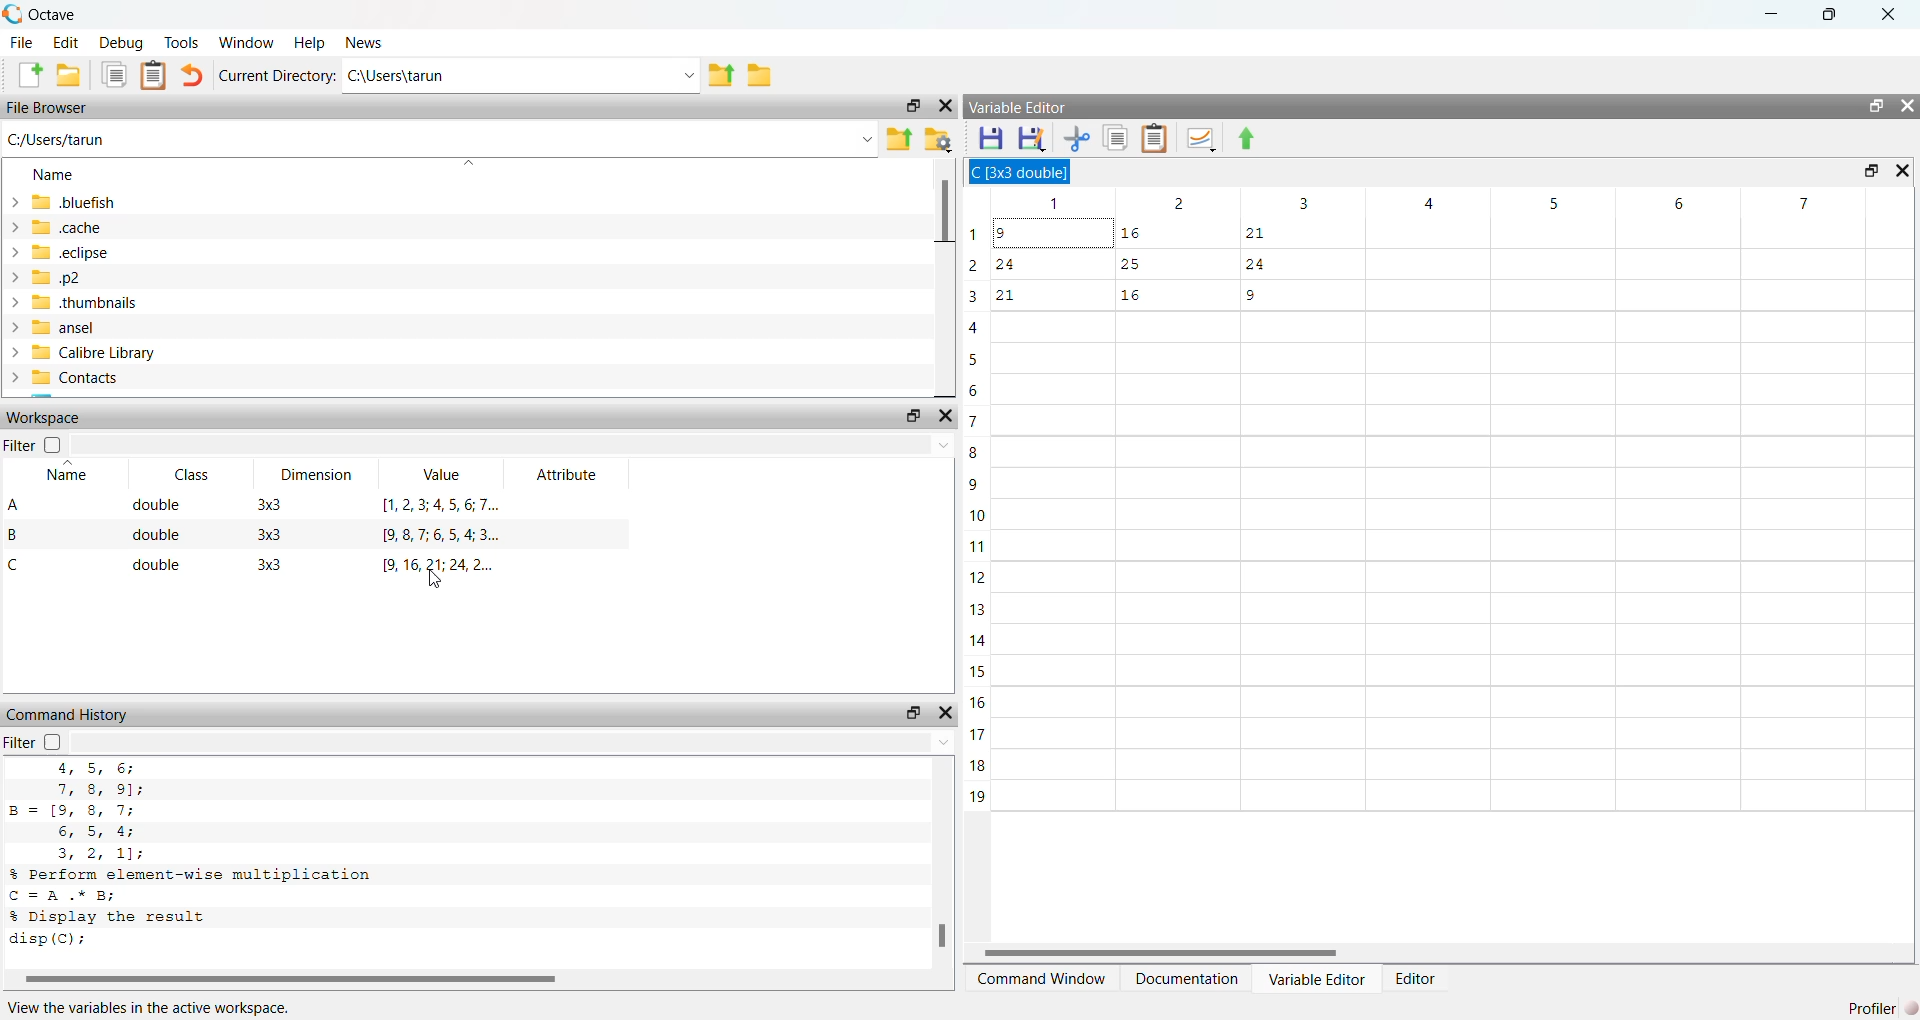 The width and height of the screenshot is (1920, 1020). What do you see at coordinates (99, 831) in the screenshot?
I see `6; 5, 4;` at bounding box center [99, 831].